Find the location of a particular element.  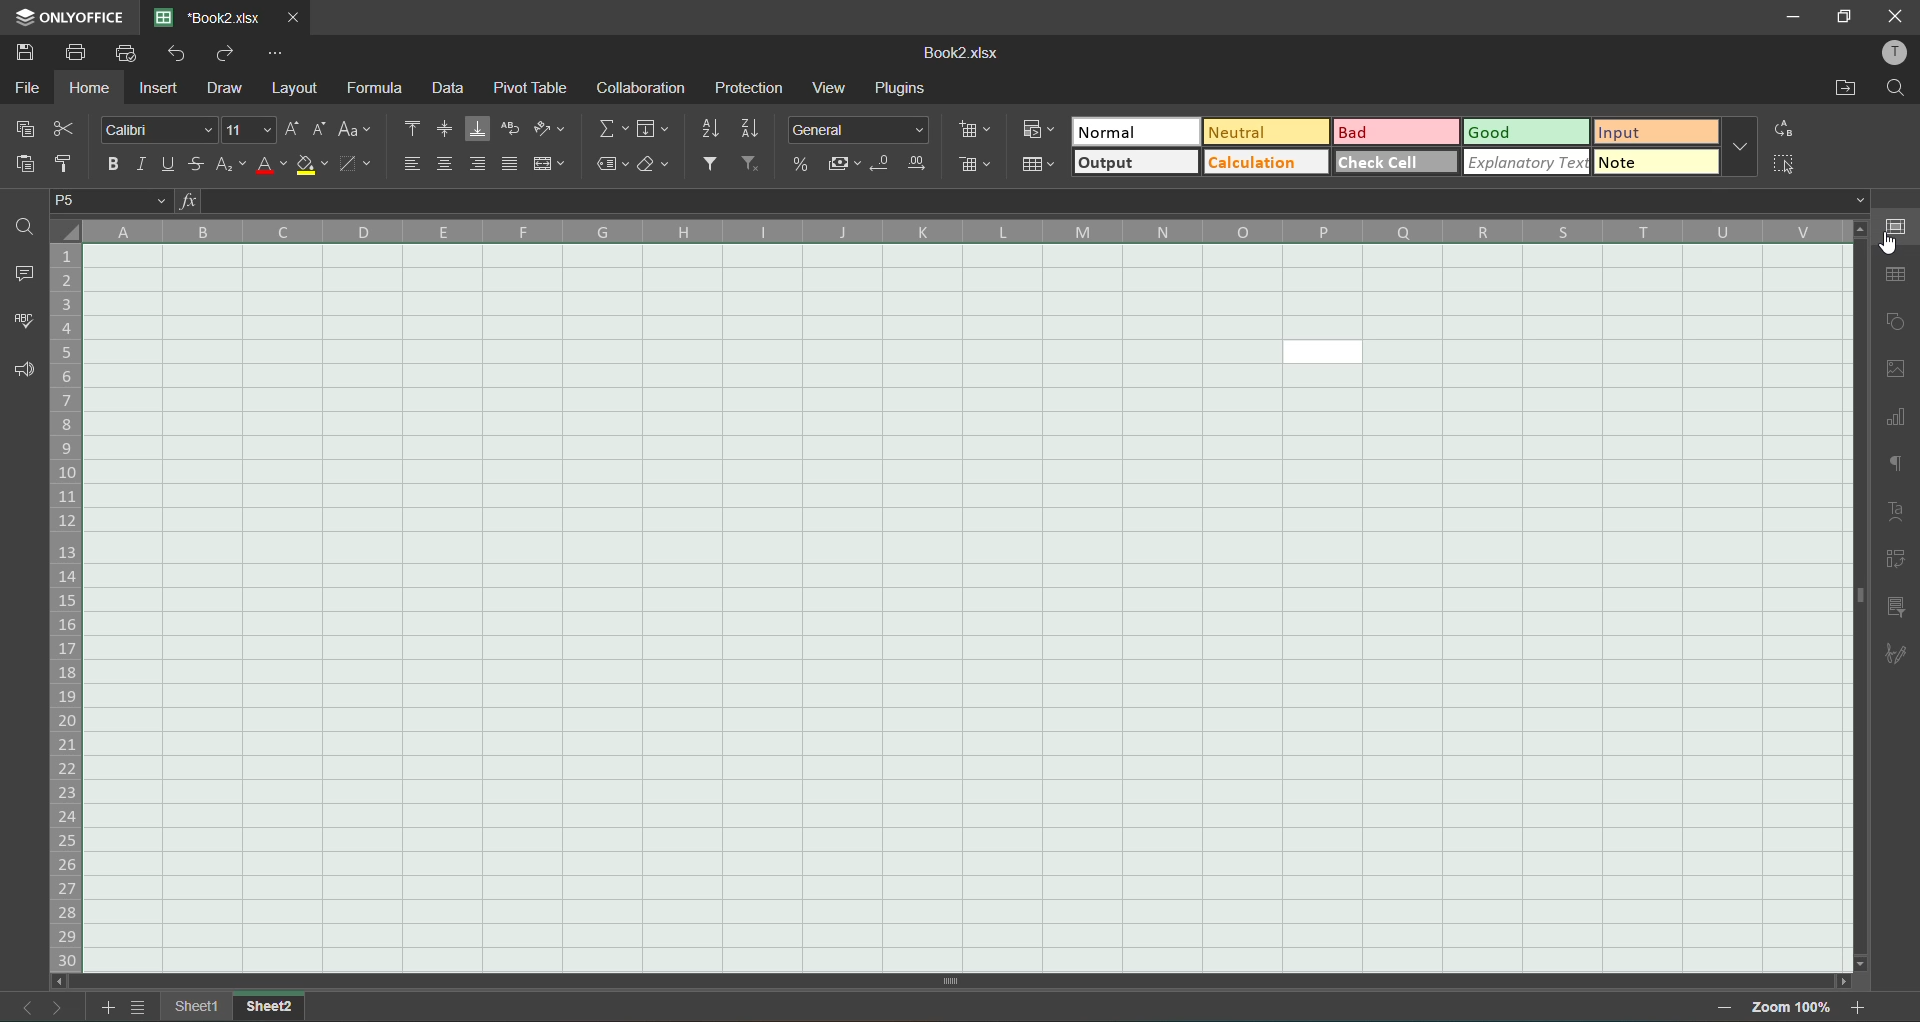

summation is located at coordinates (619, 130).